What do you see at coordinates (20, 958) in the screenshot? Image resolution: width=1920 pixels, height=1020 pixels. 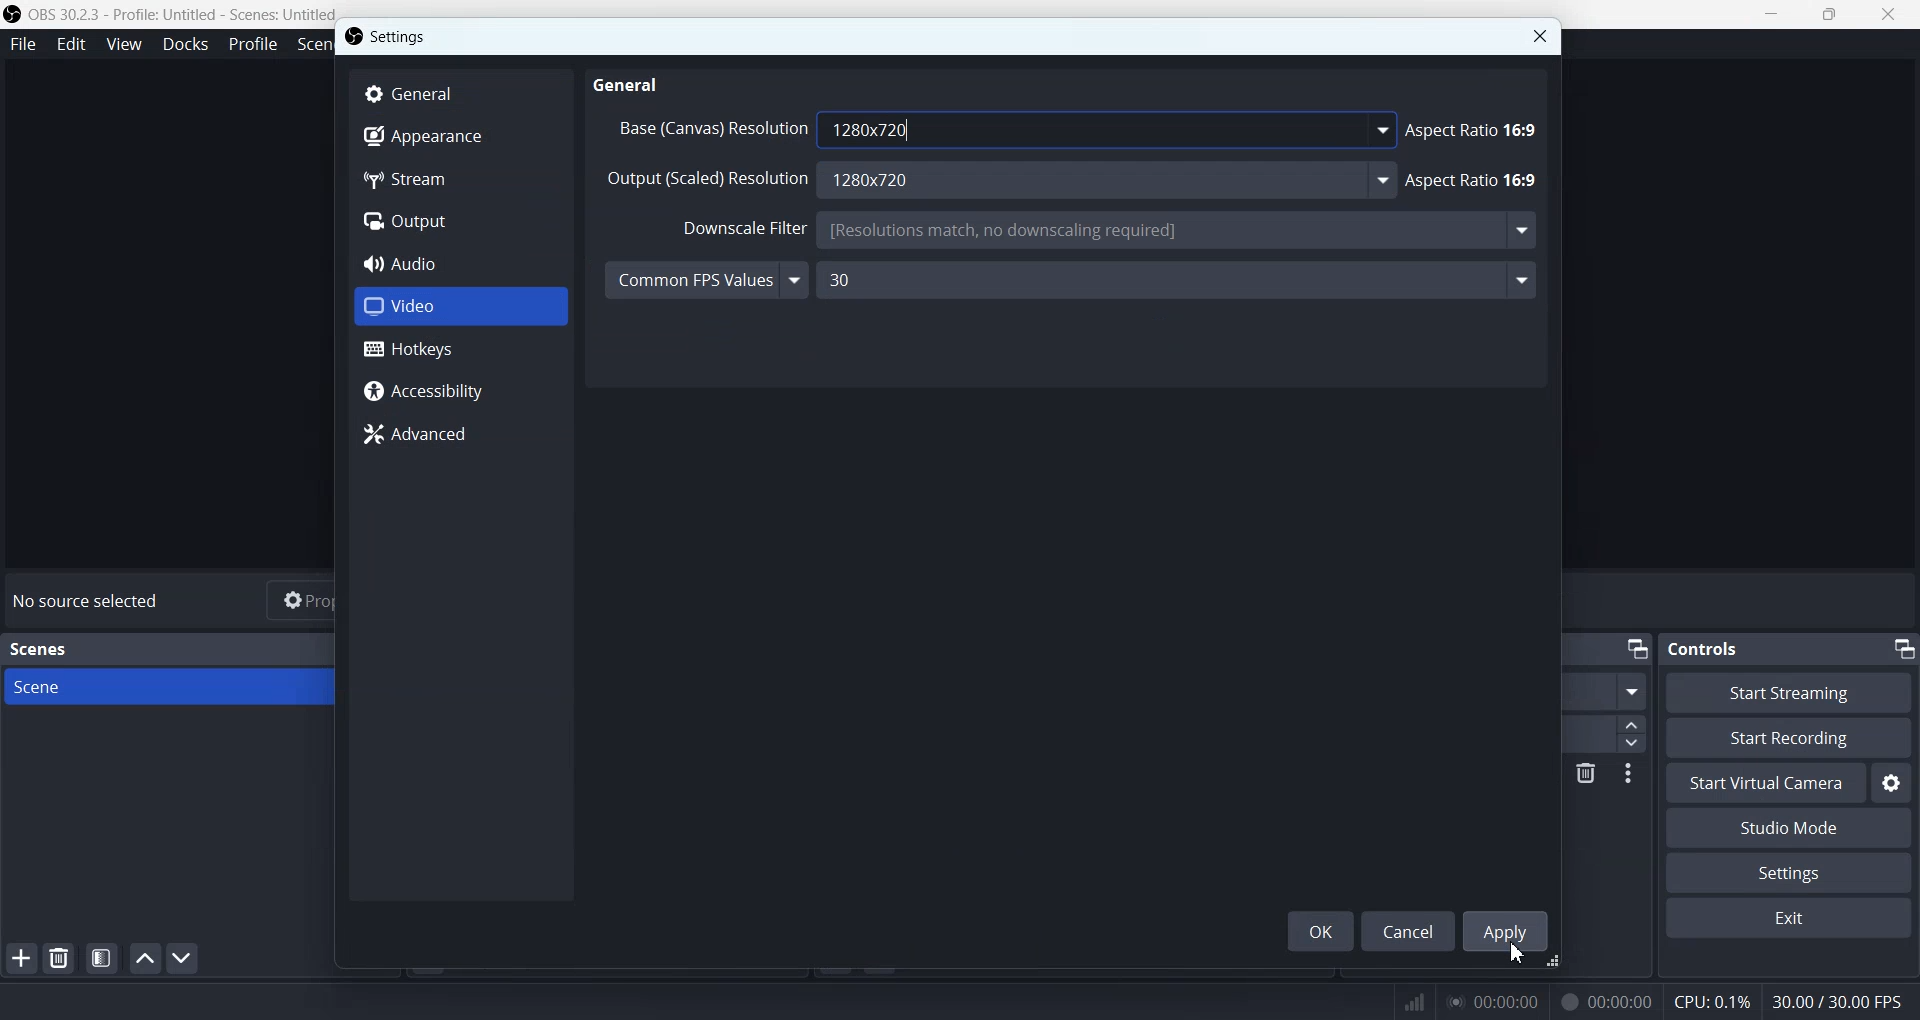 I see `Add Scene` at bounding box center [20, 958].